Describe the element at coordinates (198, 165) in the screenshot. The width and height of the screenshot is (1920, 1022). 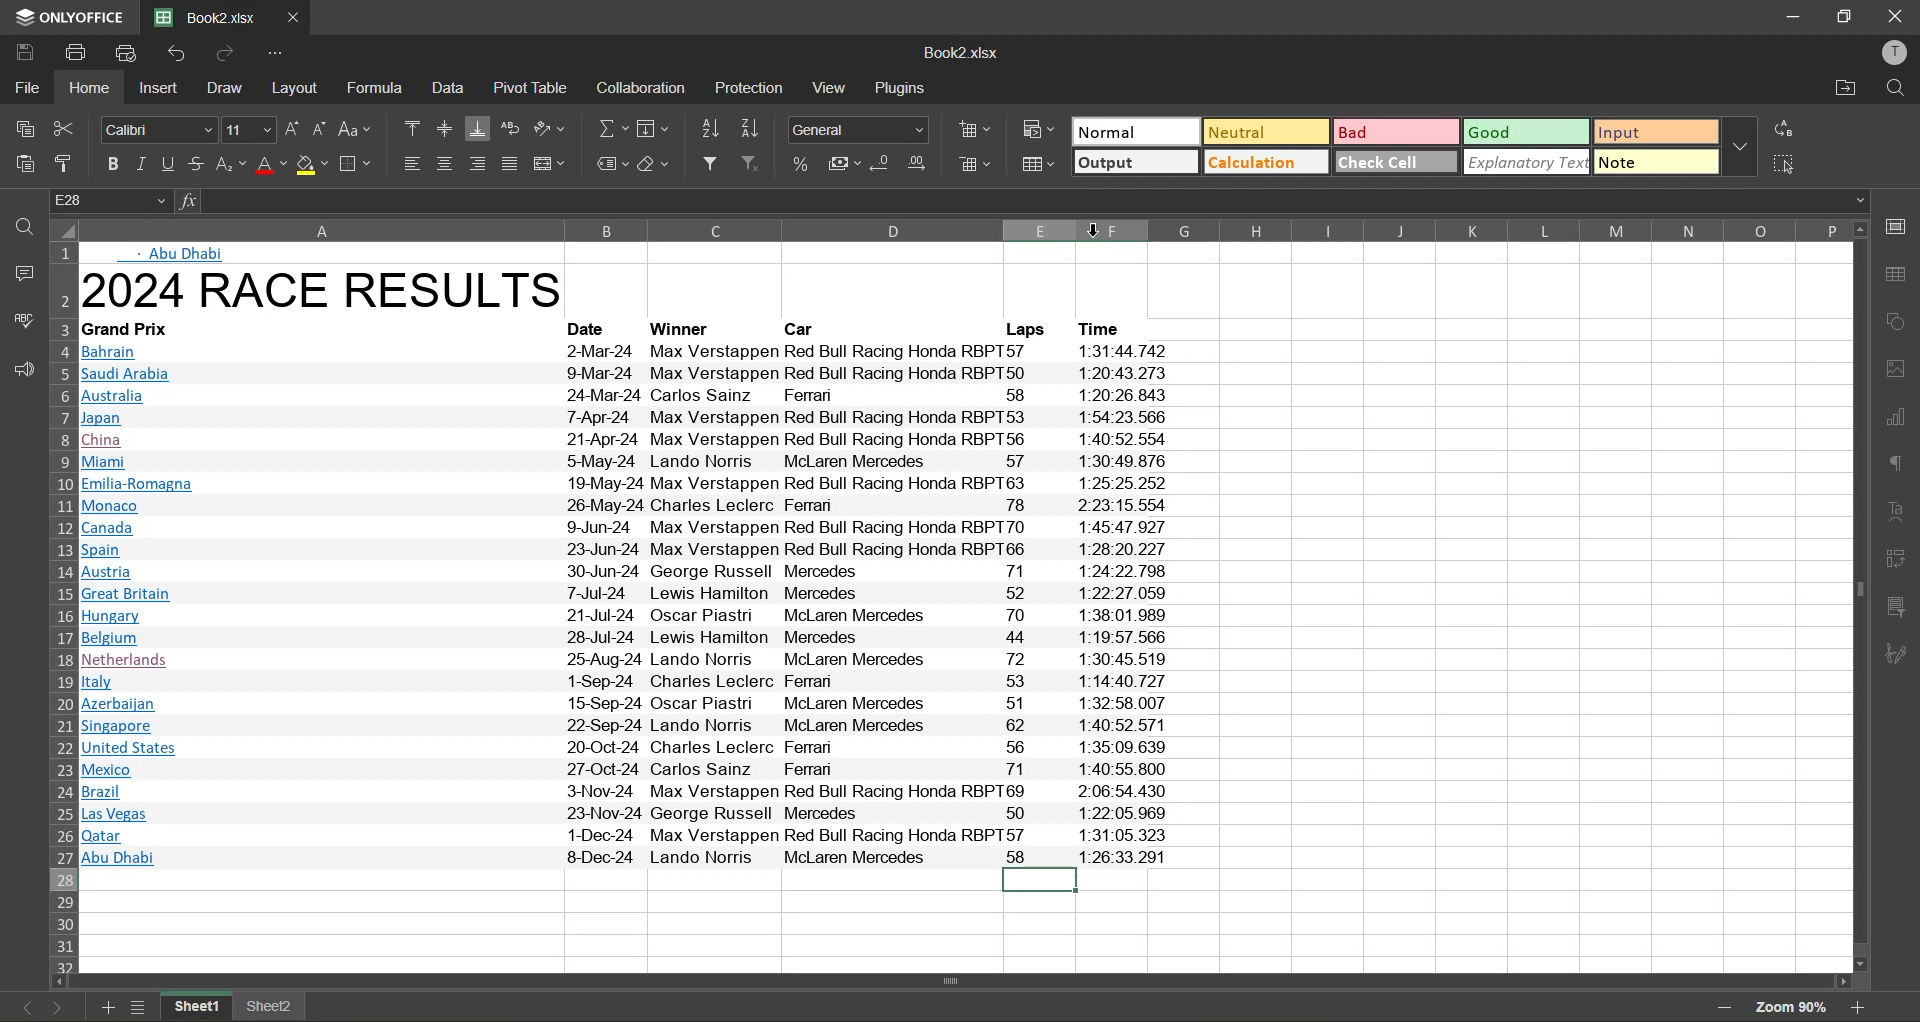
I see `strikethrough` at that location.